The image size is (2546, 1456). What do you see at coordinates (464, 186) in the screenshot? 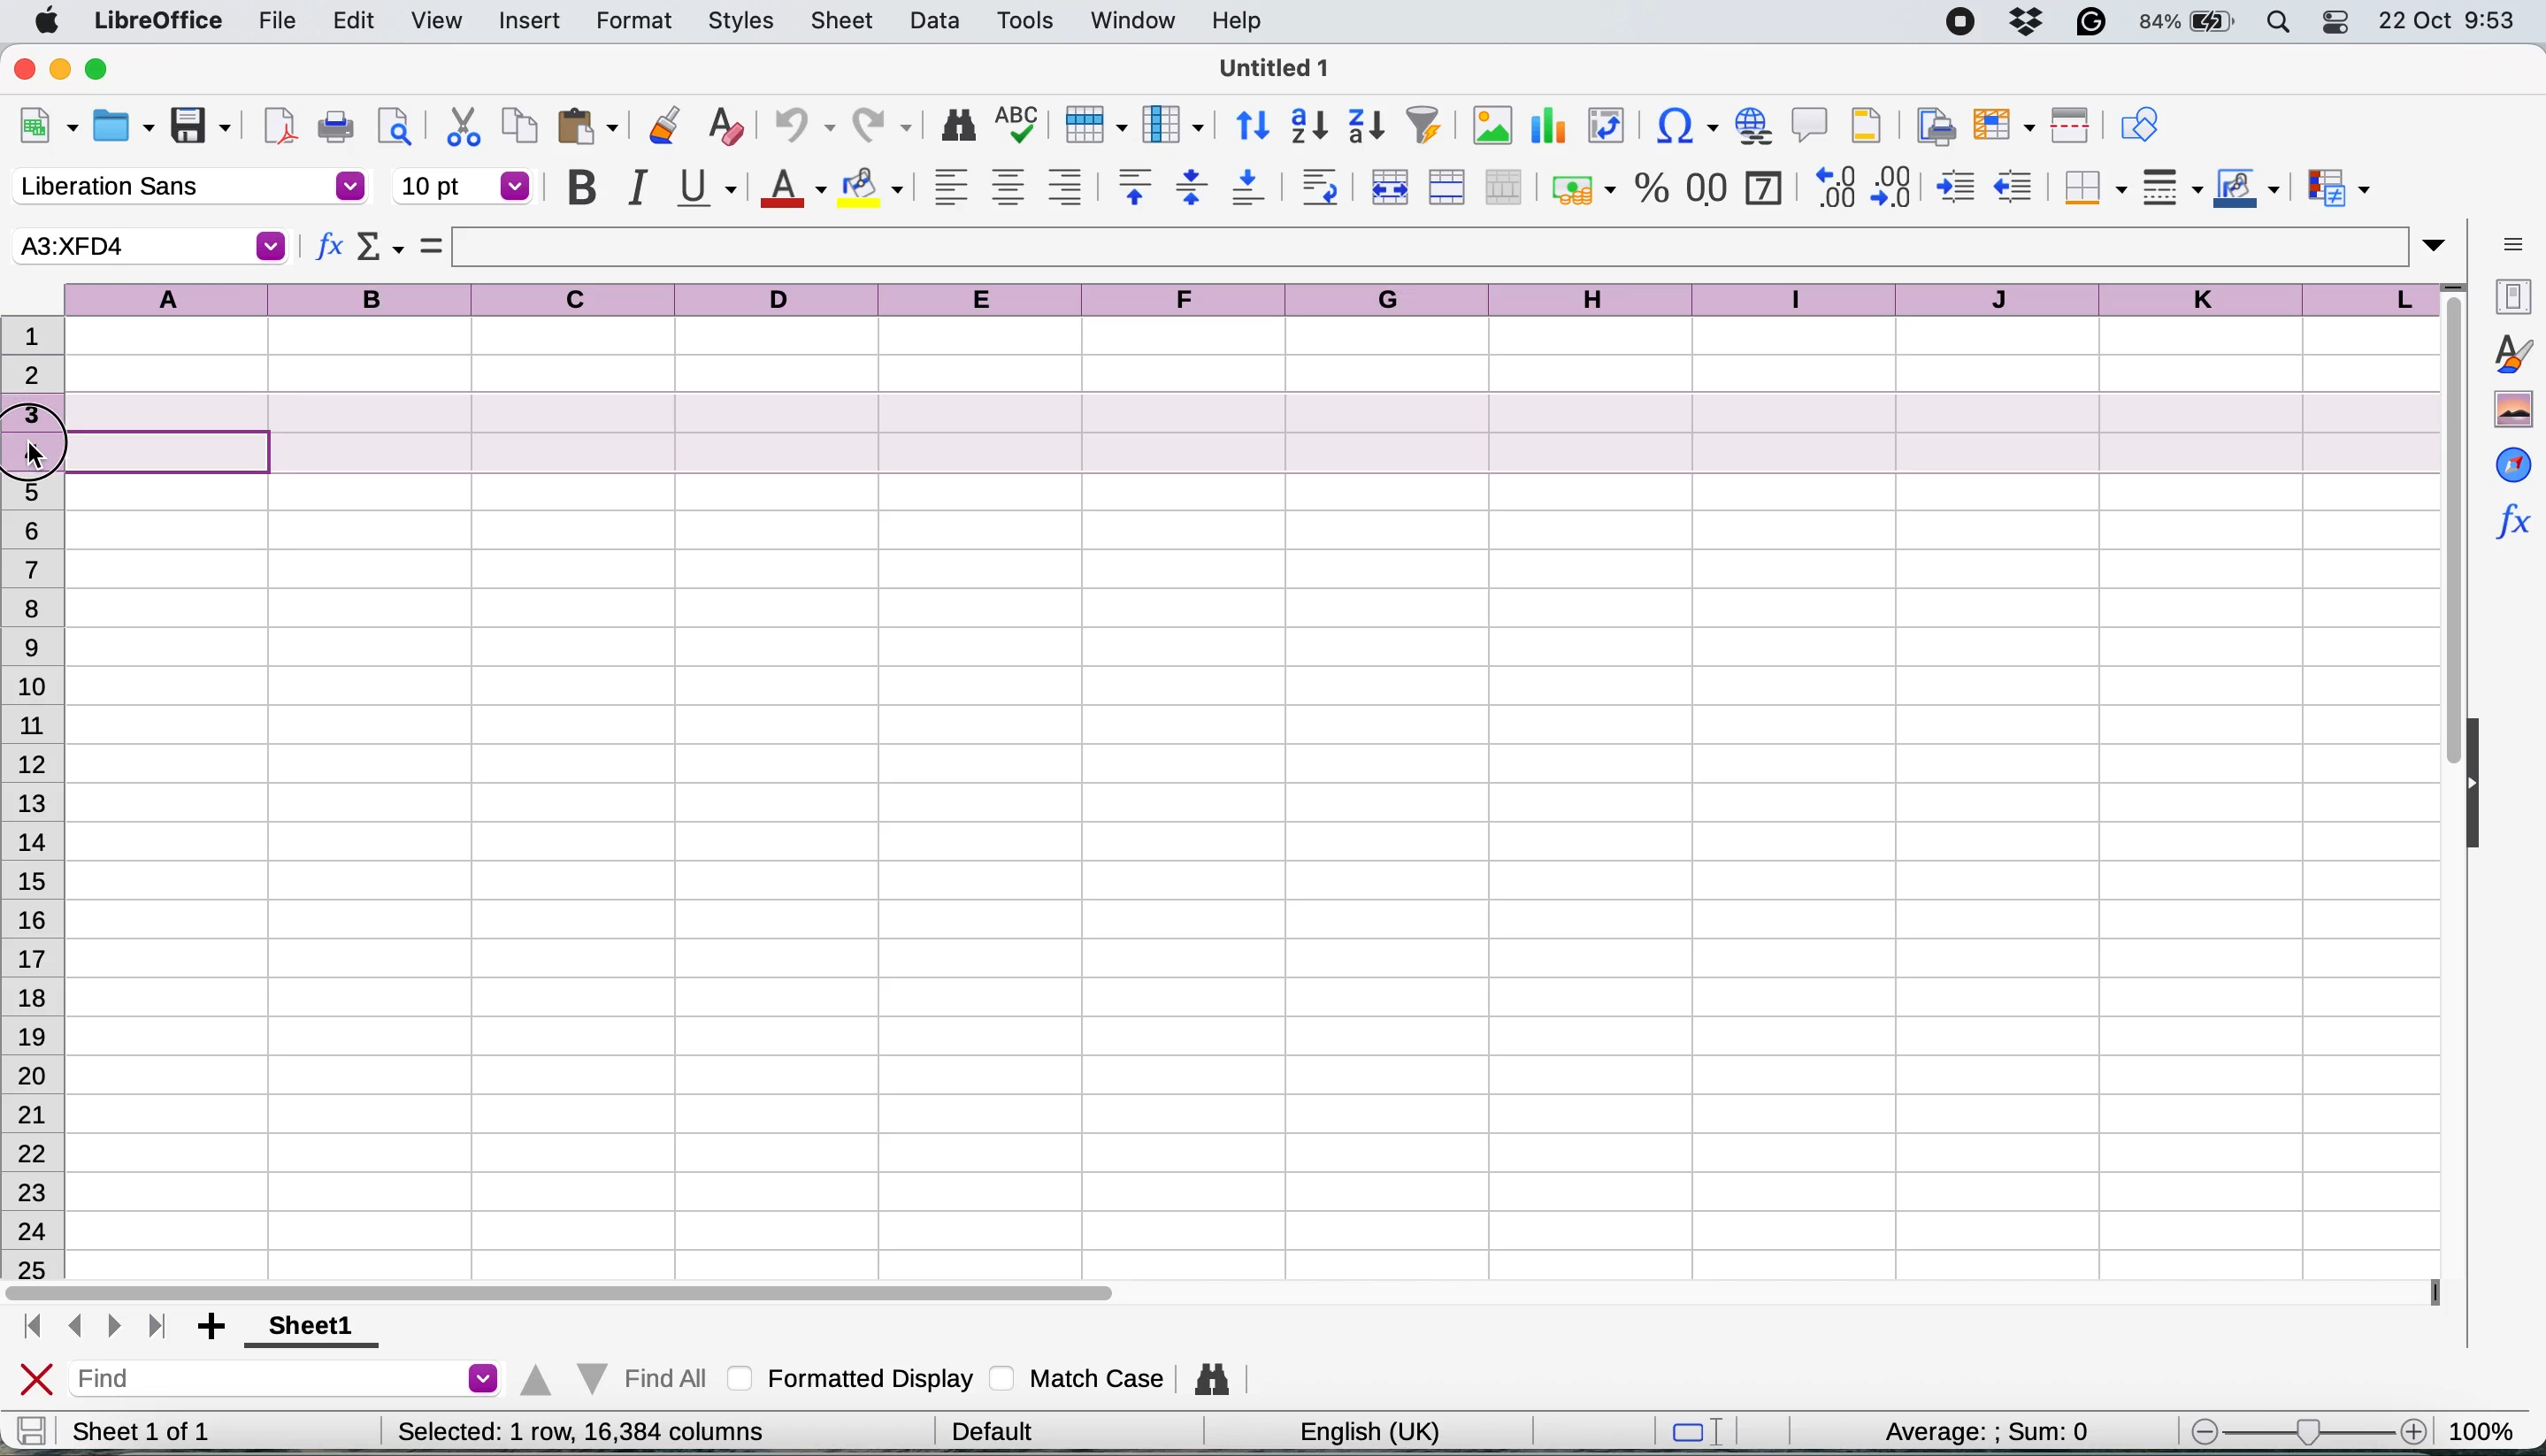
I see `font size` at bounding box center [464, 186].